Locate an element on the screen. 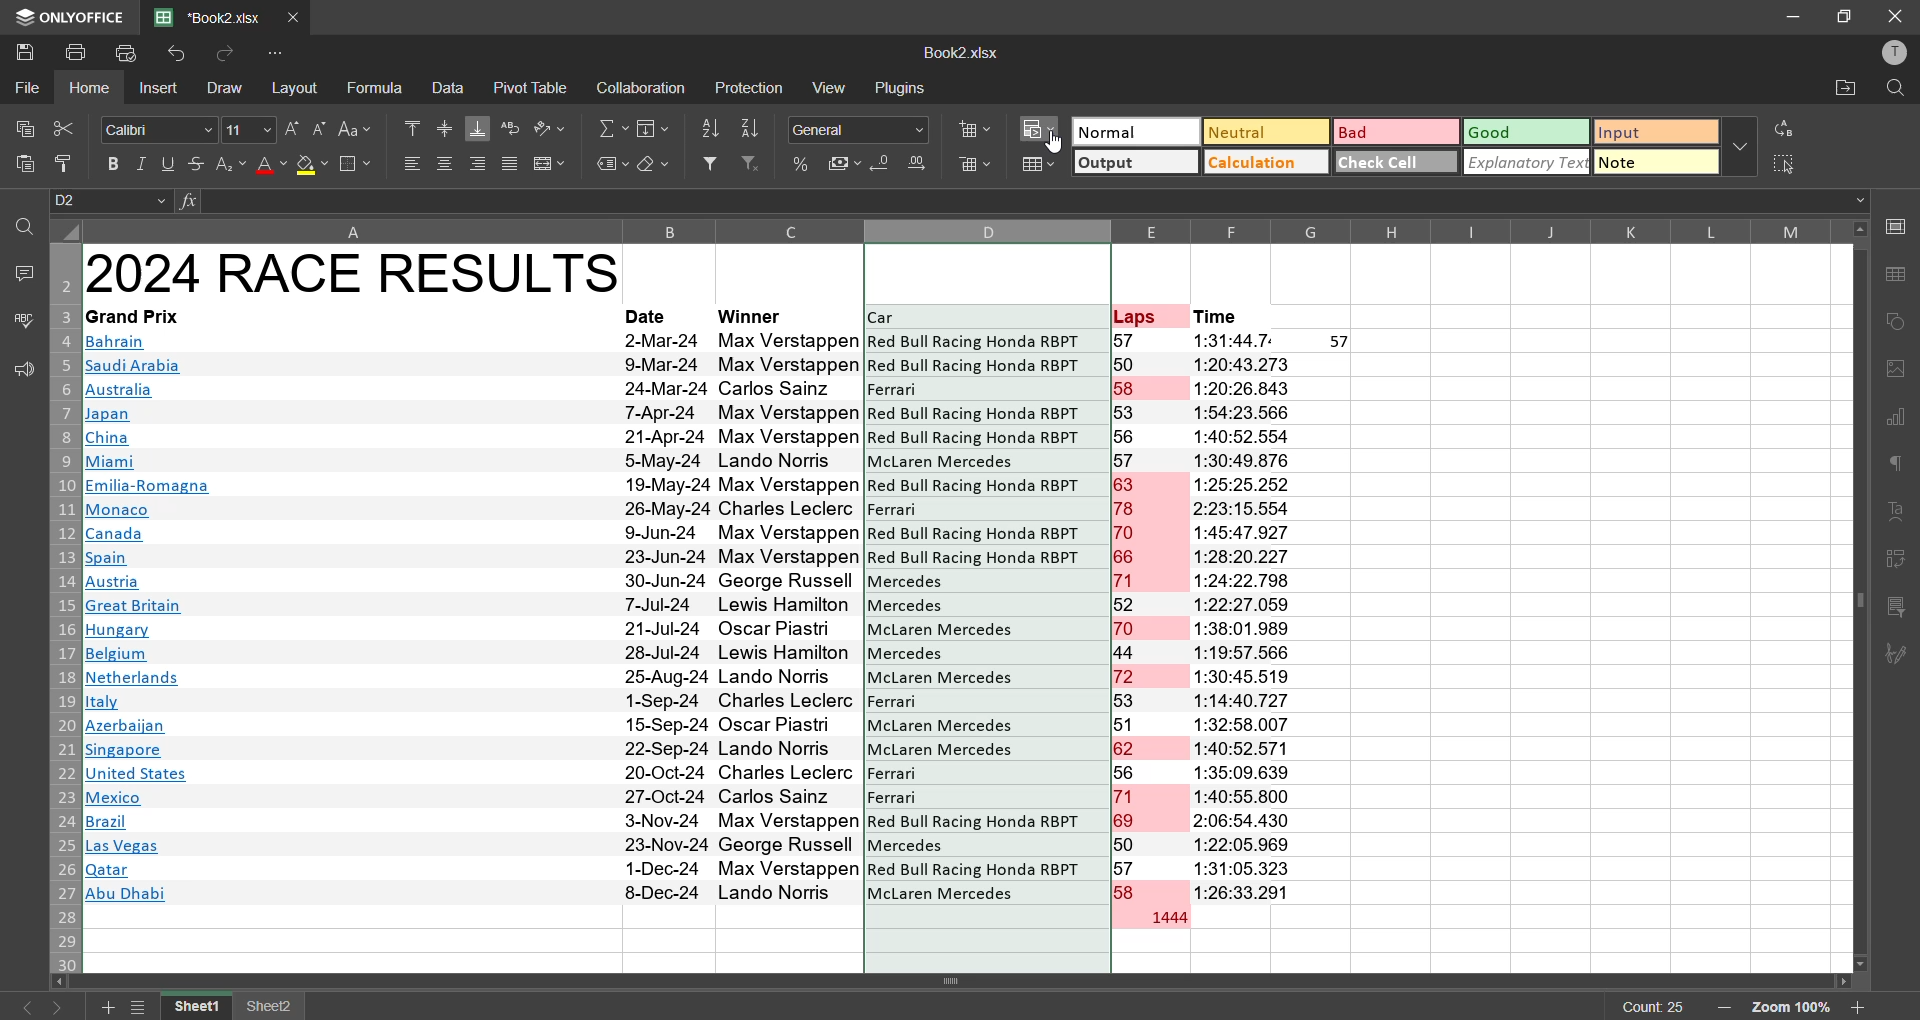 The image size is (1920, 1020). zoom in is located at coordinates (1722, 1008).